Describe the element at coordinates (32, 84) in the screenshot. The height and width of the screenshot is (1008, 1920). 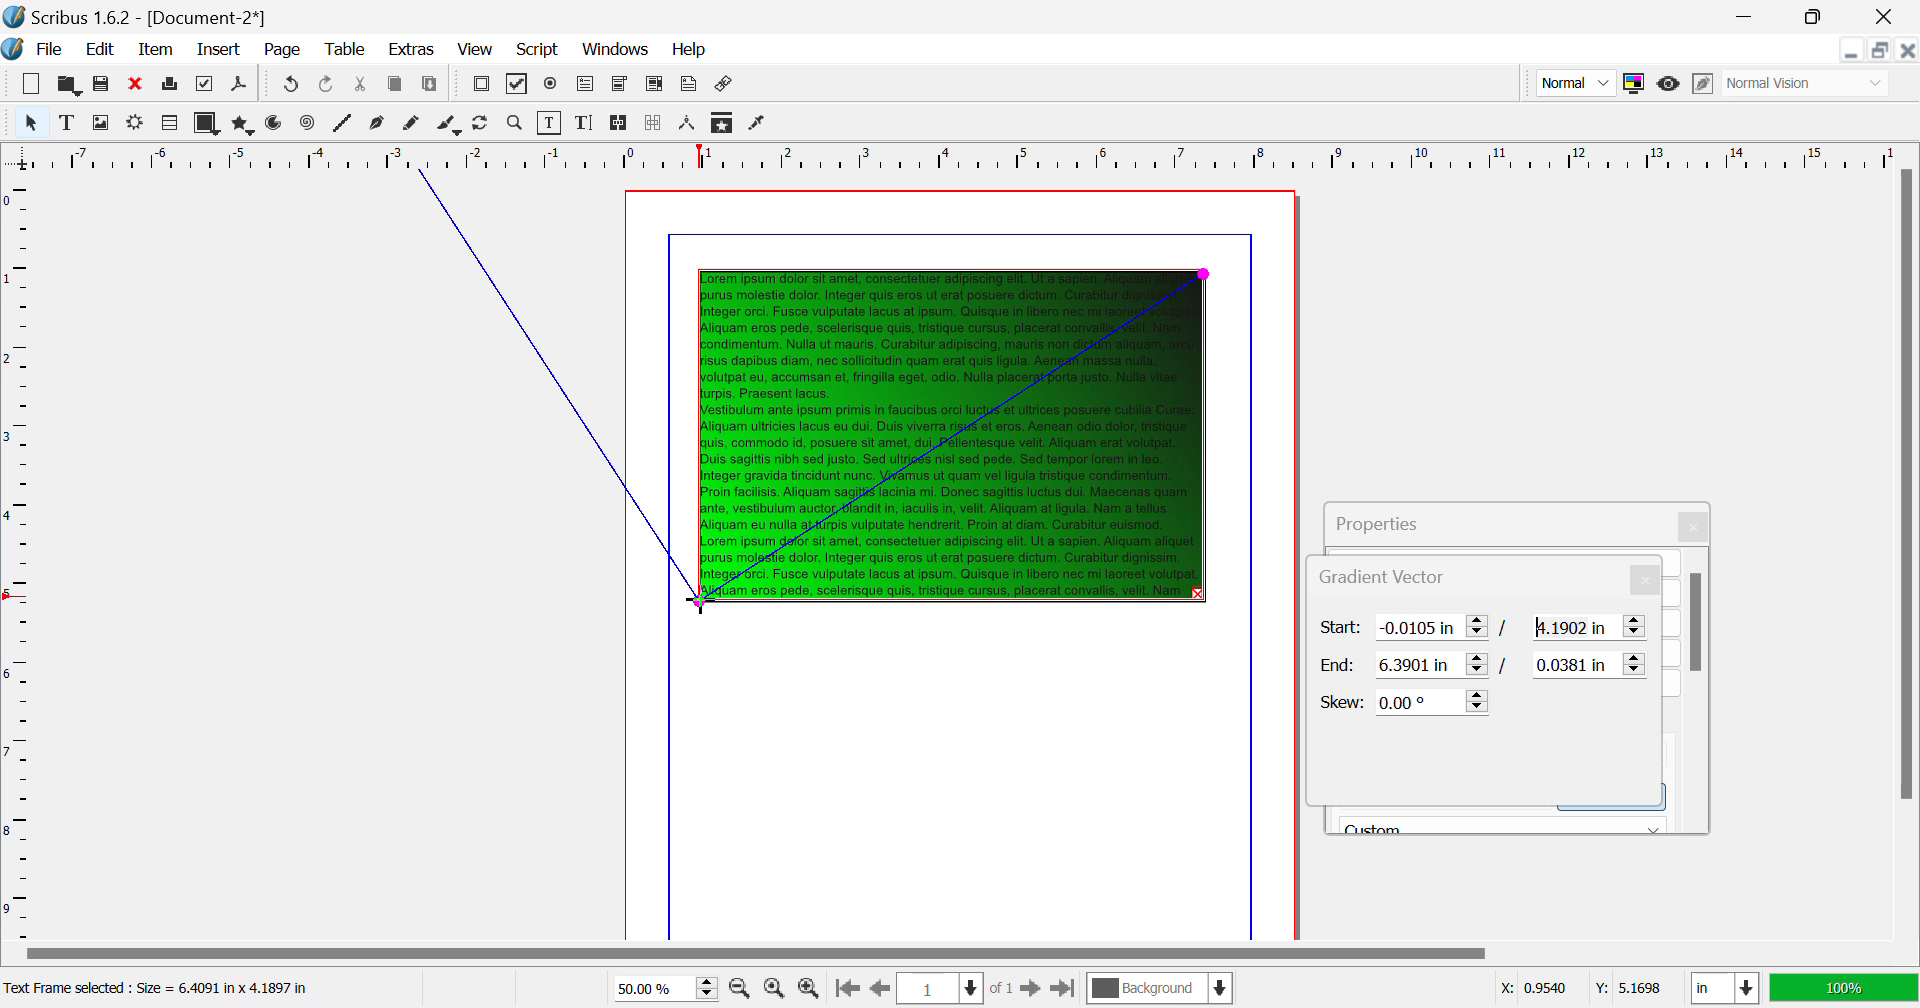
I see `New` at that location.